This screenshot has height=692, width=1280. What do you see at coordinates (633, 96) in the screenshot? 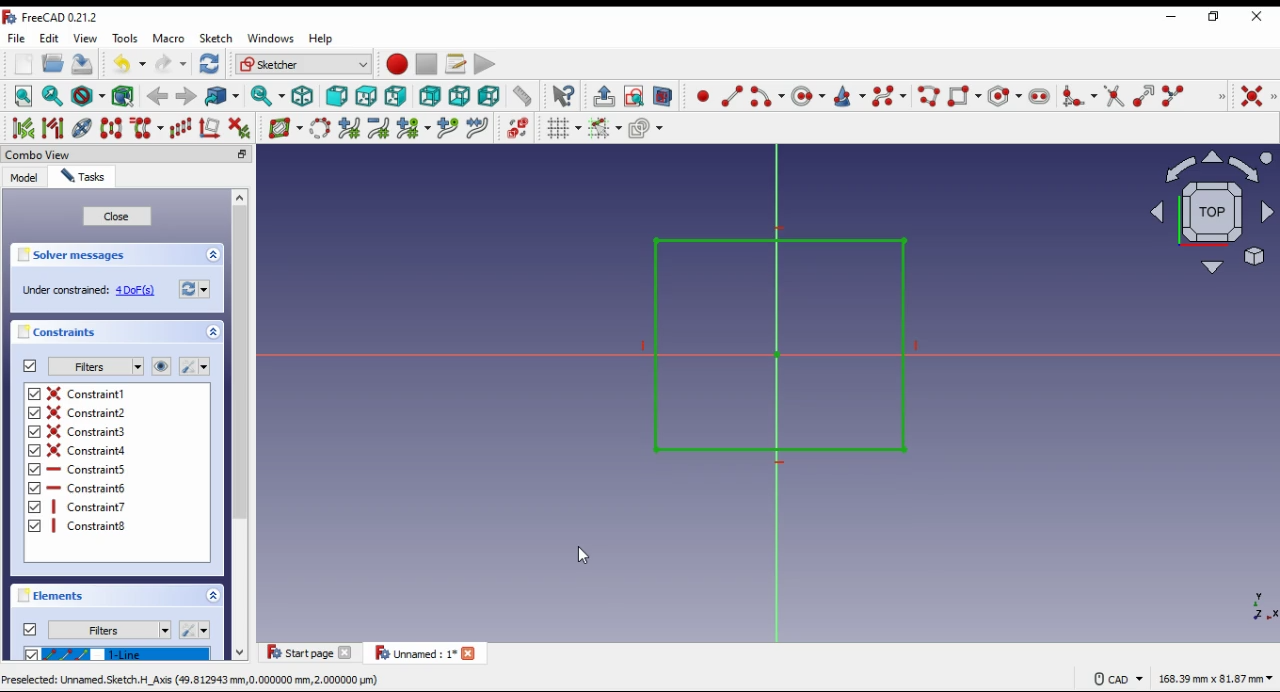
I see `view sketch` at bounding box center [633, 96].